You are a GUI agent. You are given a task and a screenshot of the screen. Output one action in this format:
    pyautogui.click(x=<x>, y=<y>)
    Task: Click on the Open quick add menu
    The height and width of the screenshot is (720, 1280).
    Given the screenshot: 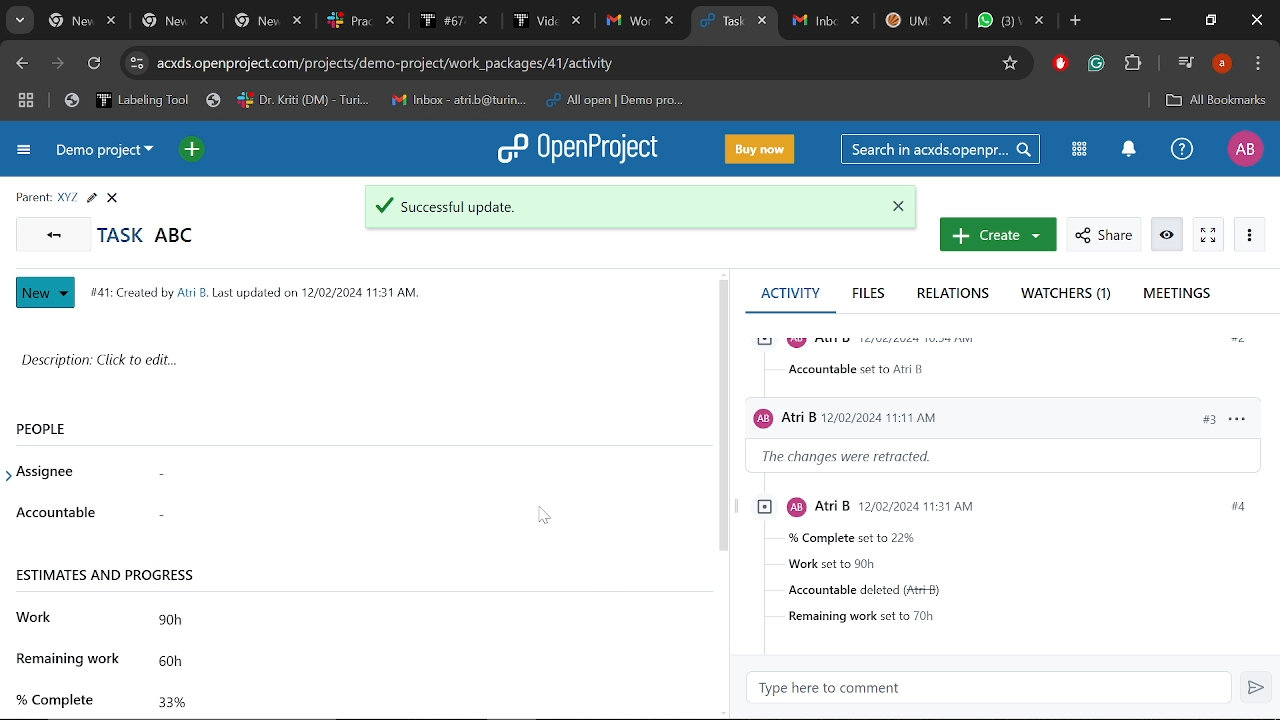 What is the action you would take?
    pyautogui.click(x=191, y=149)
    